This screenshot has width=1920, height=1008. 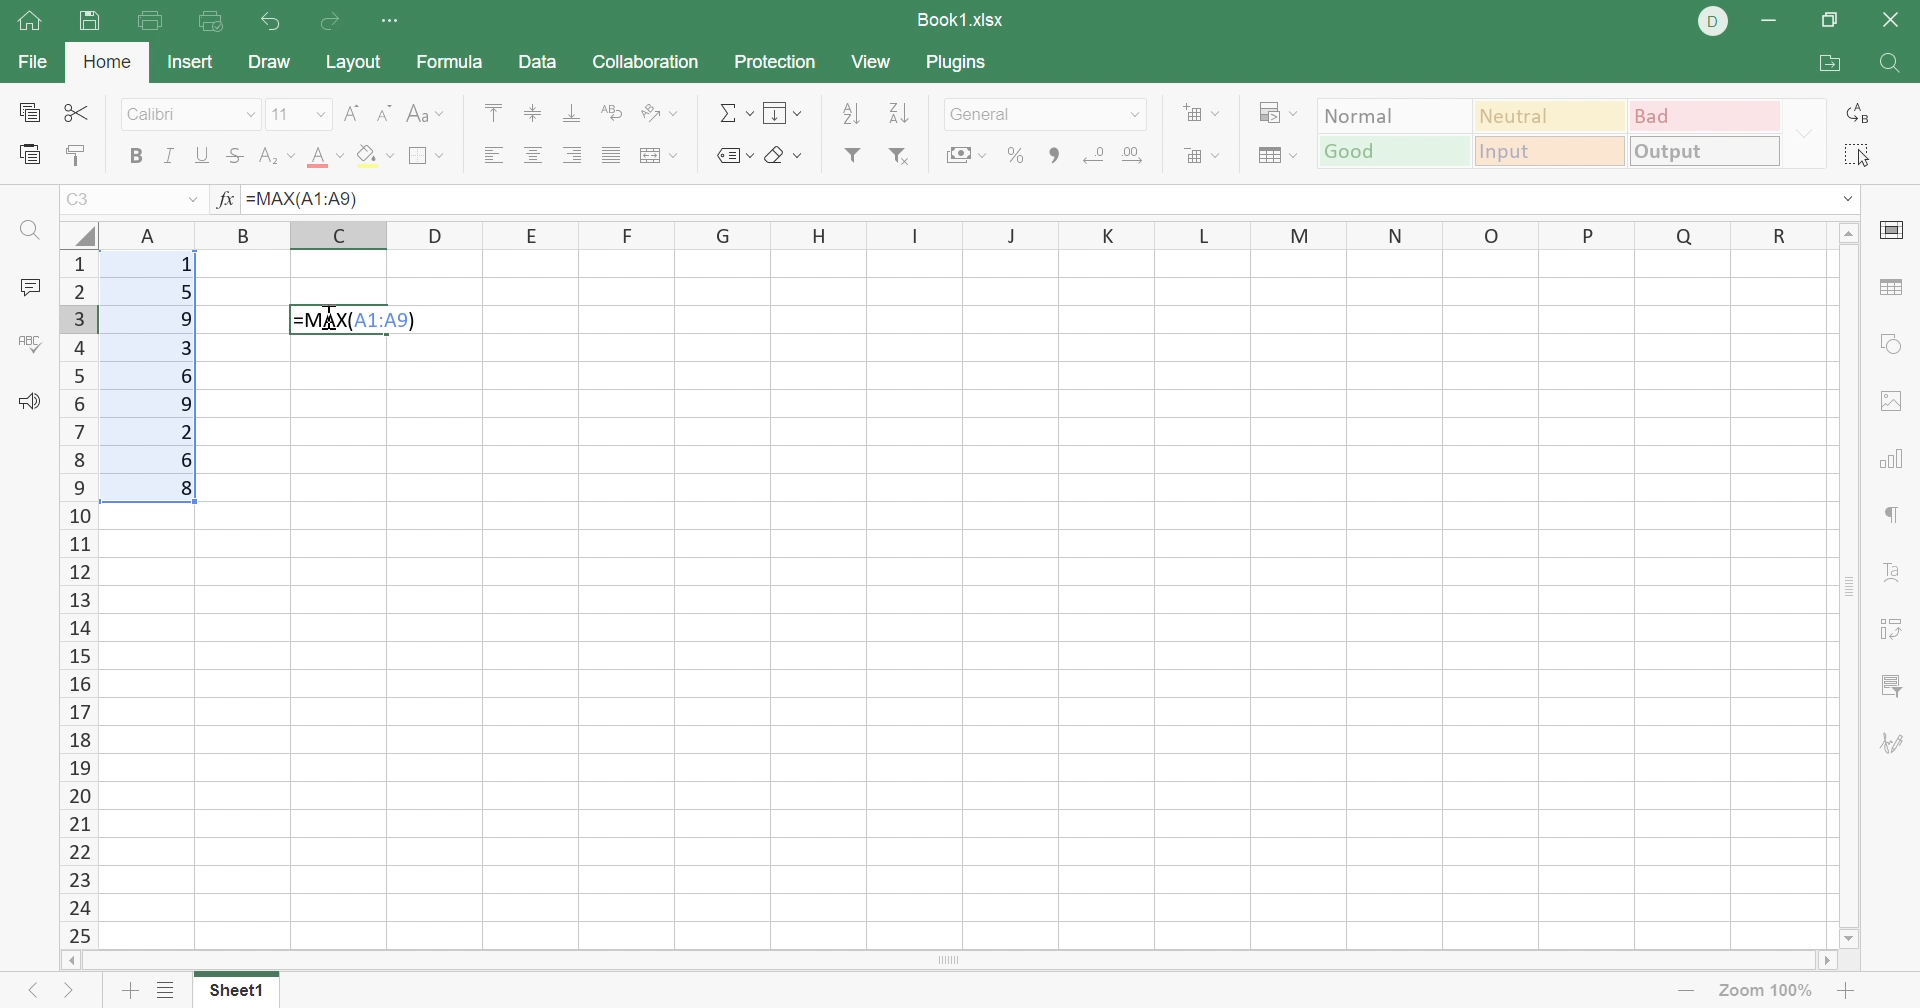 What do you see at coordinates (1835, 61) in the screenshot?
I see `Open file location` at bounding box center [1835, 61].